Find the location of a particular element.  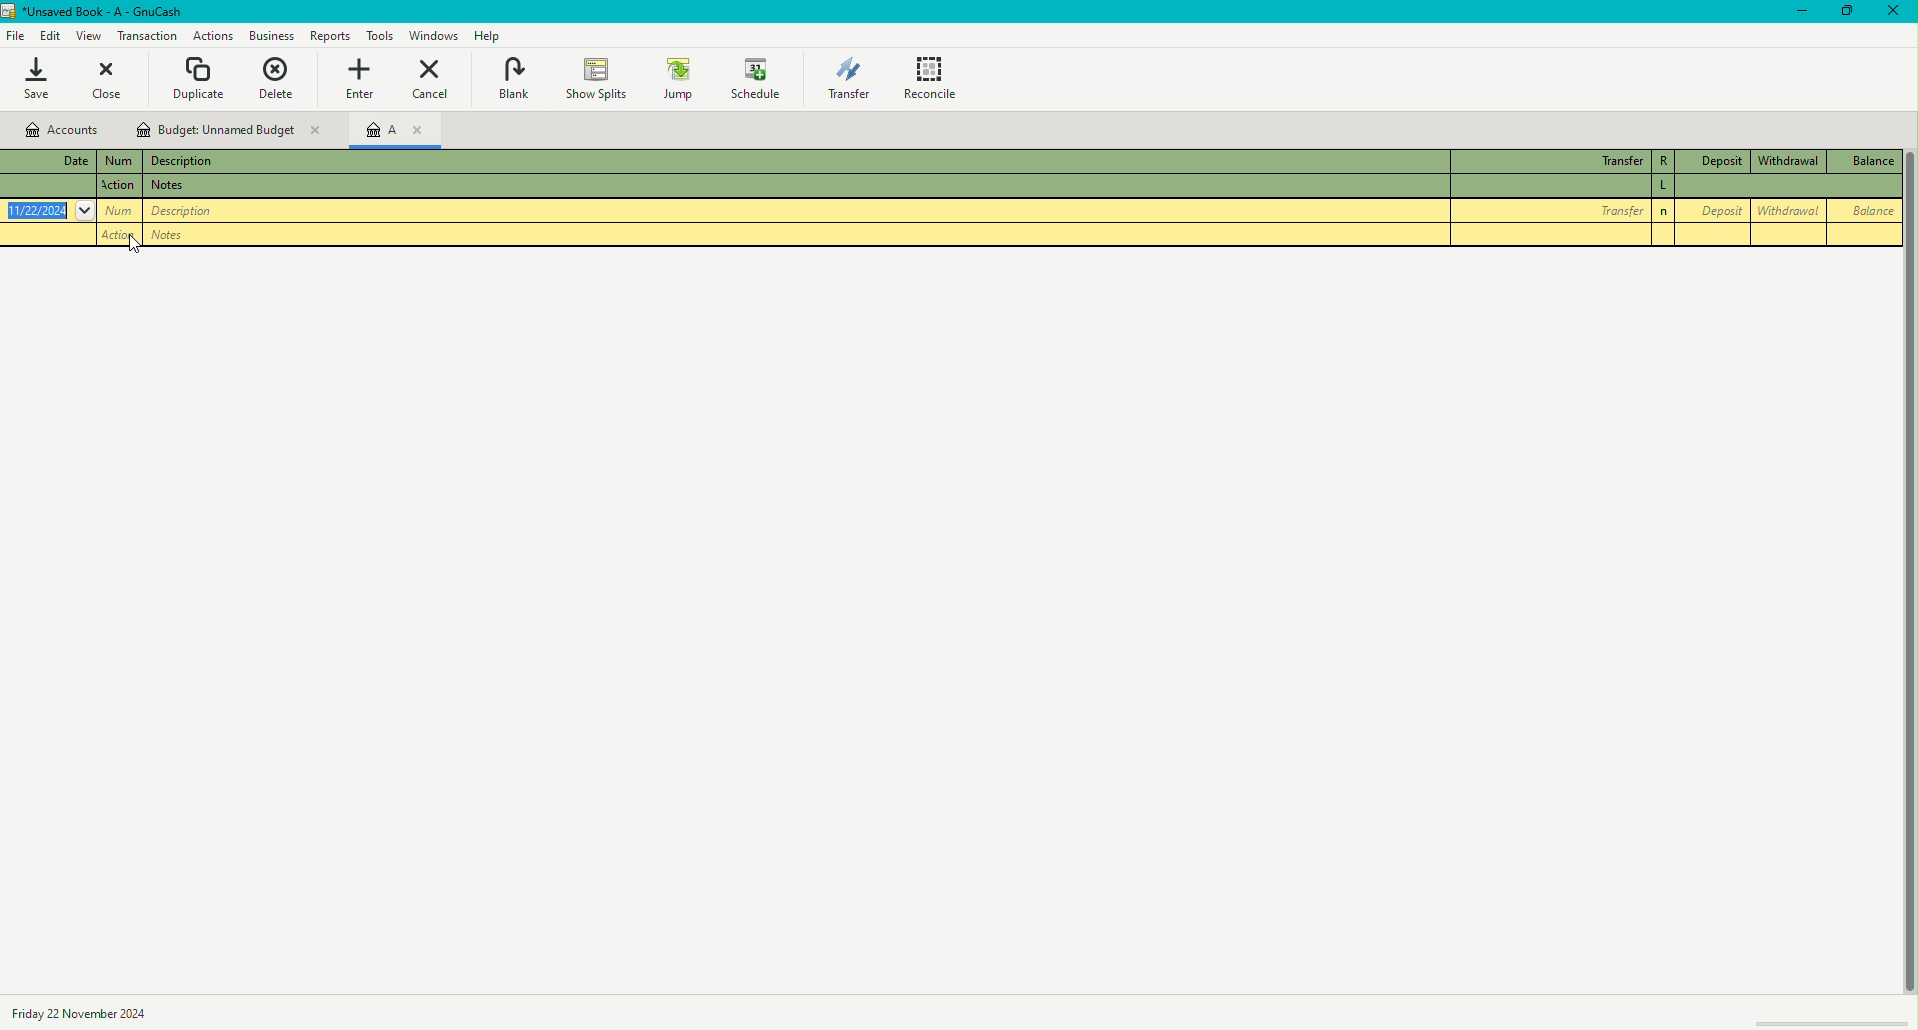

Schedule is located at coordinates (757, 78).